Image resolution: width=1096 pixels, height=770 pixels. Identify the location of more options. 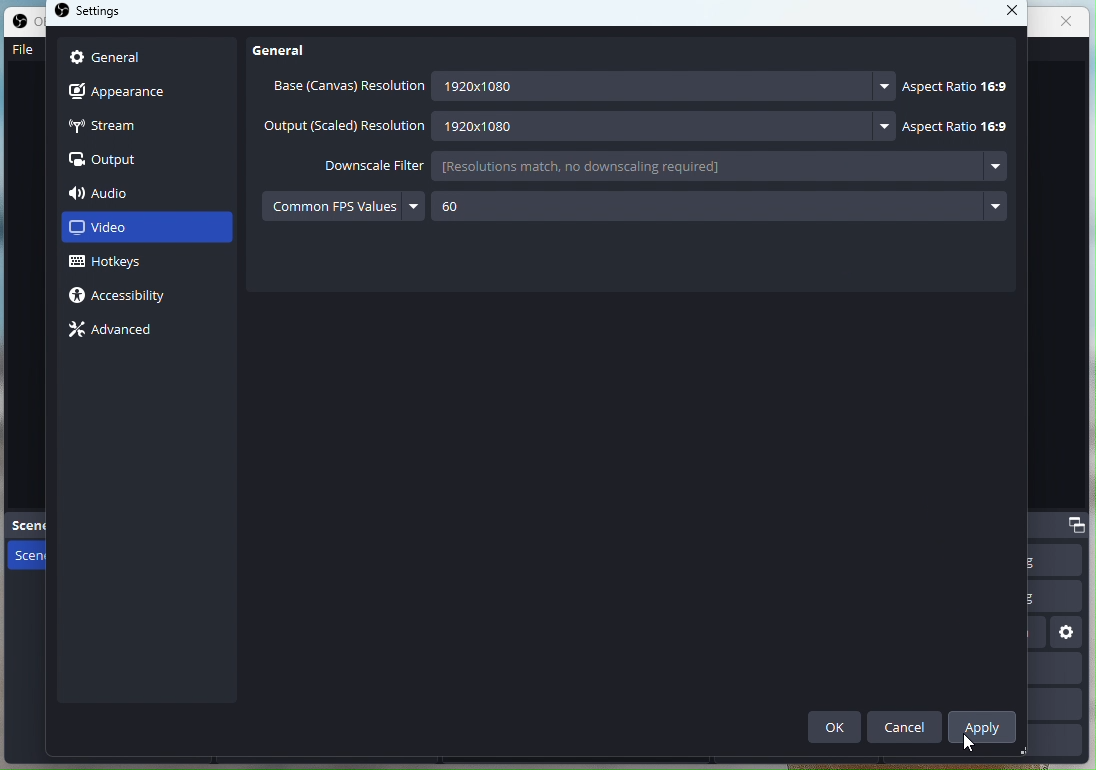
(412, 205).